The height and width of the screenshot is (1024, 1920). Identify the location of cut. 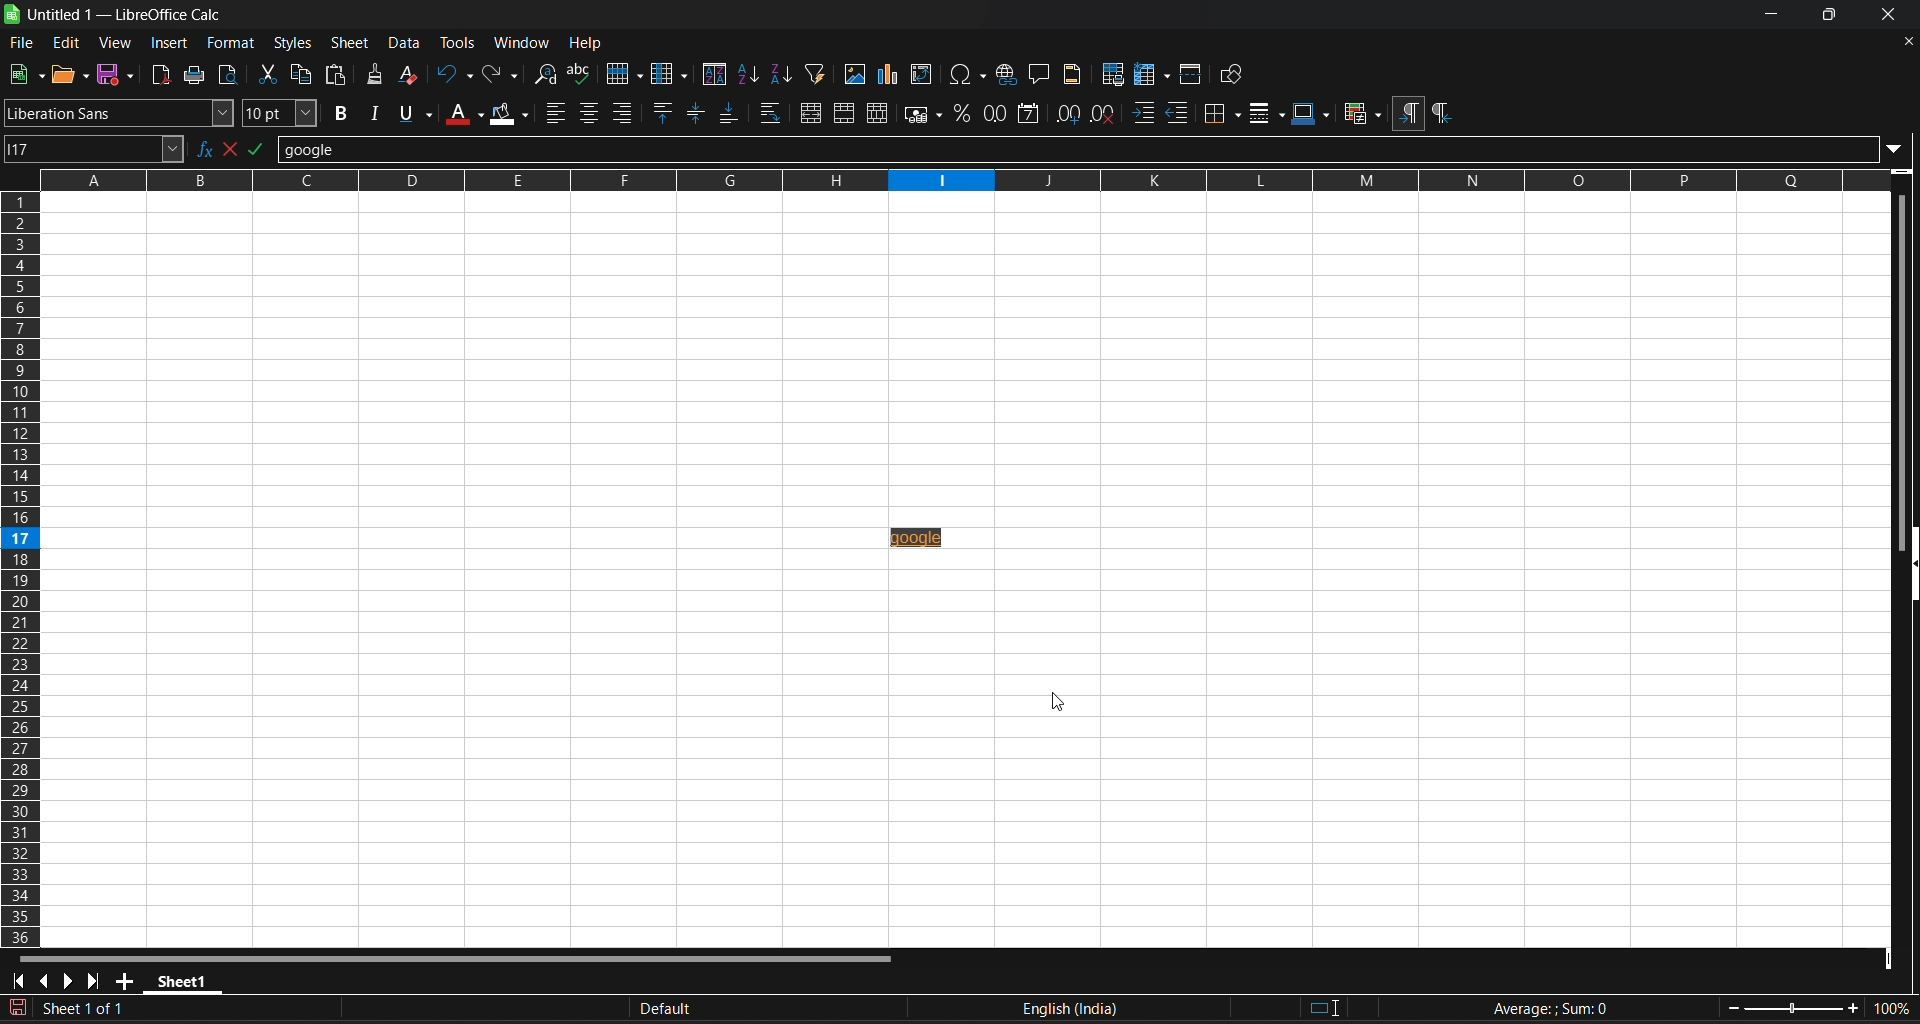
(267, 73).